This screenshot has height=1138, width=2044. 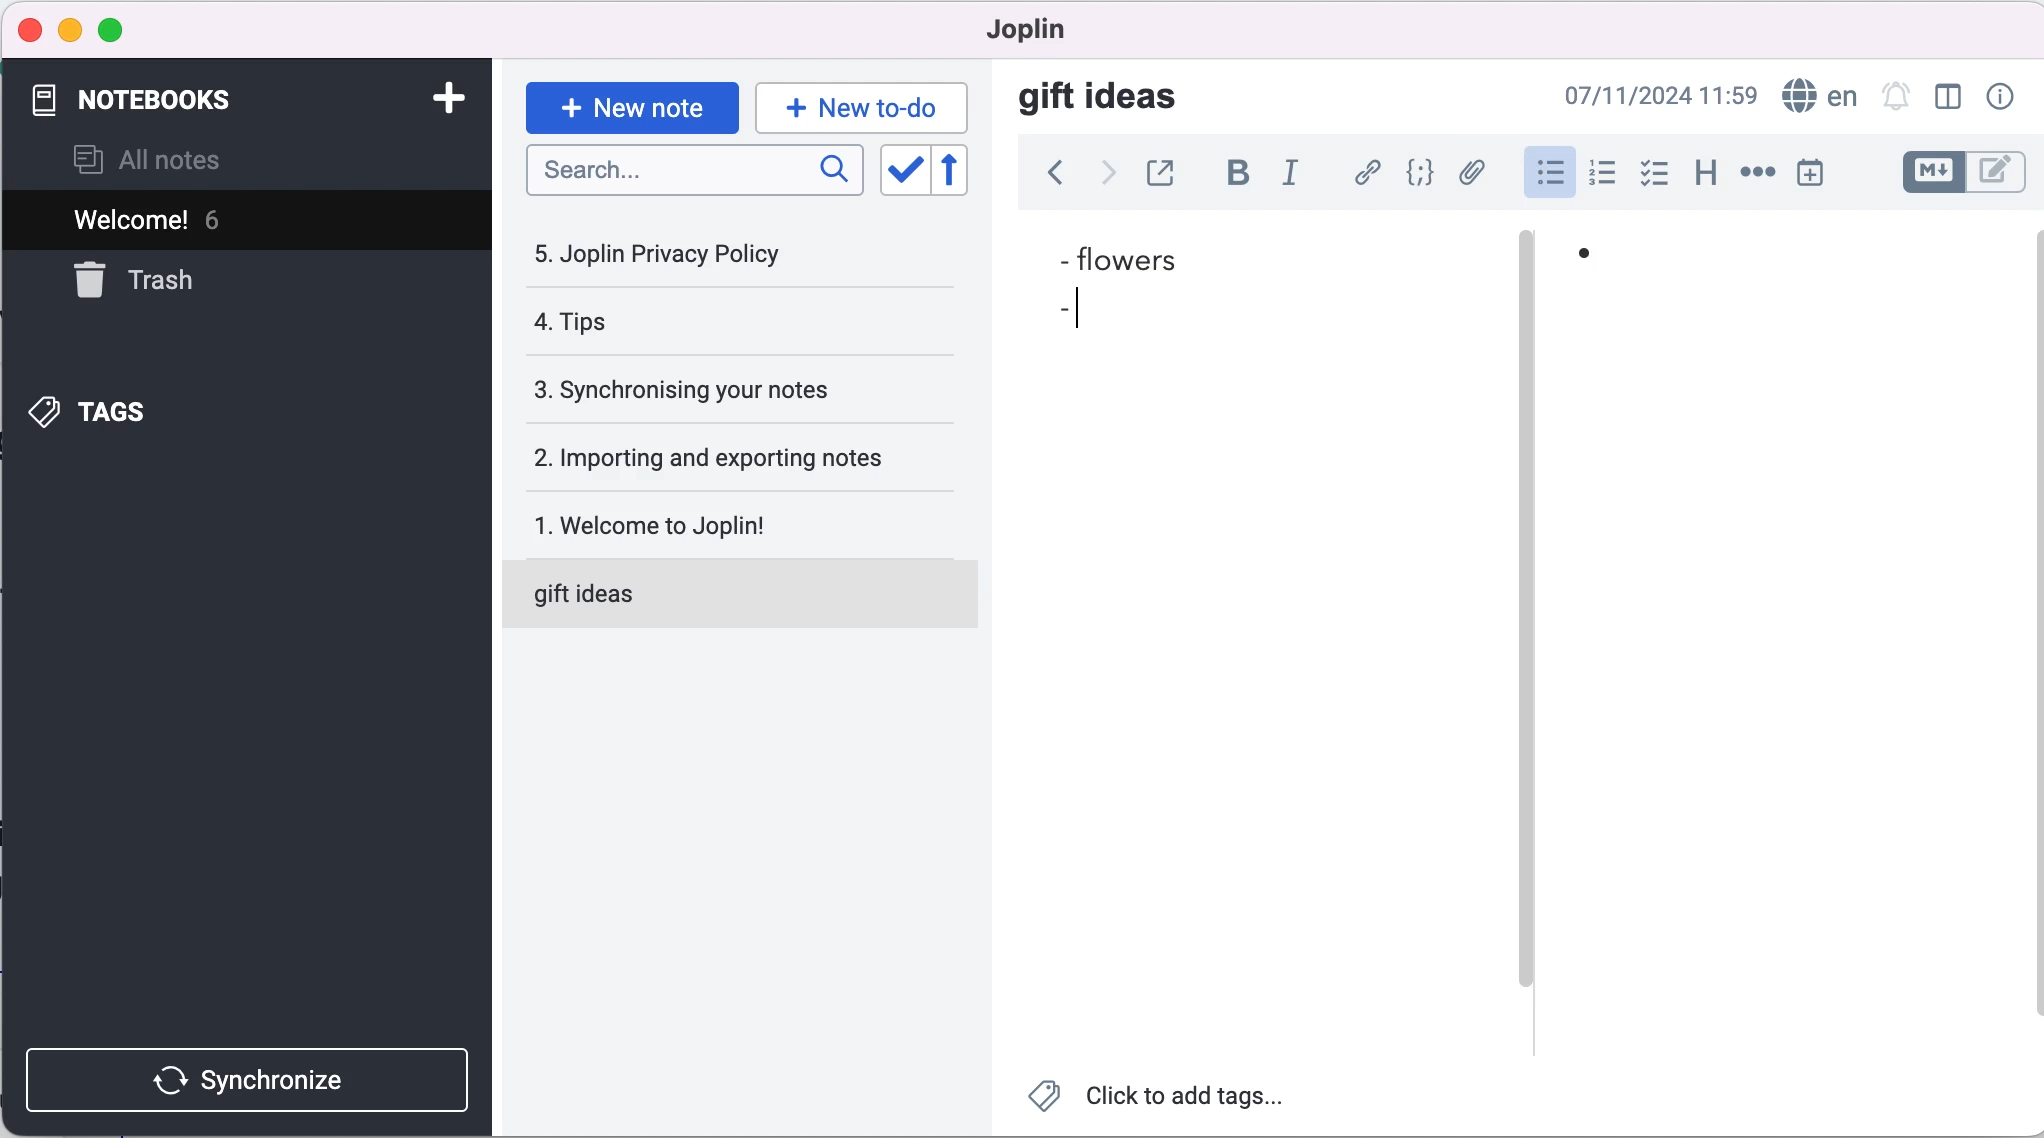 I want to click on toggle sort order field, so click(x=899, y=170).